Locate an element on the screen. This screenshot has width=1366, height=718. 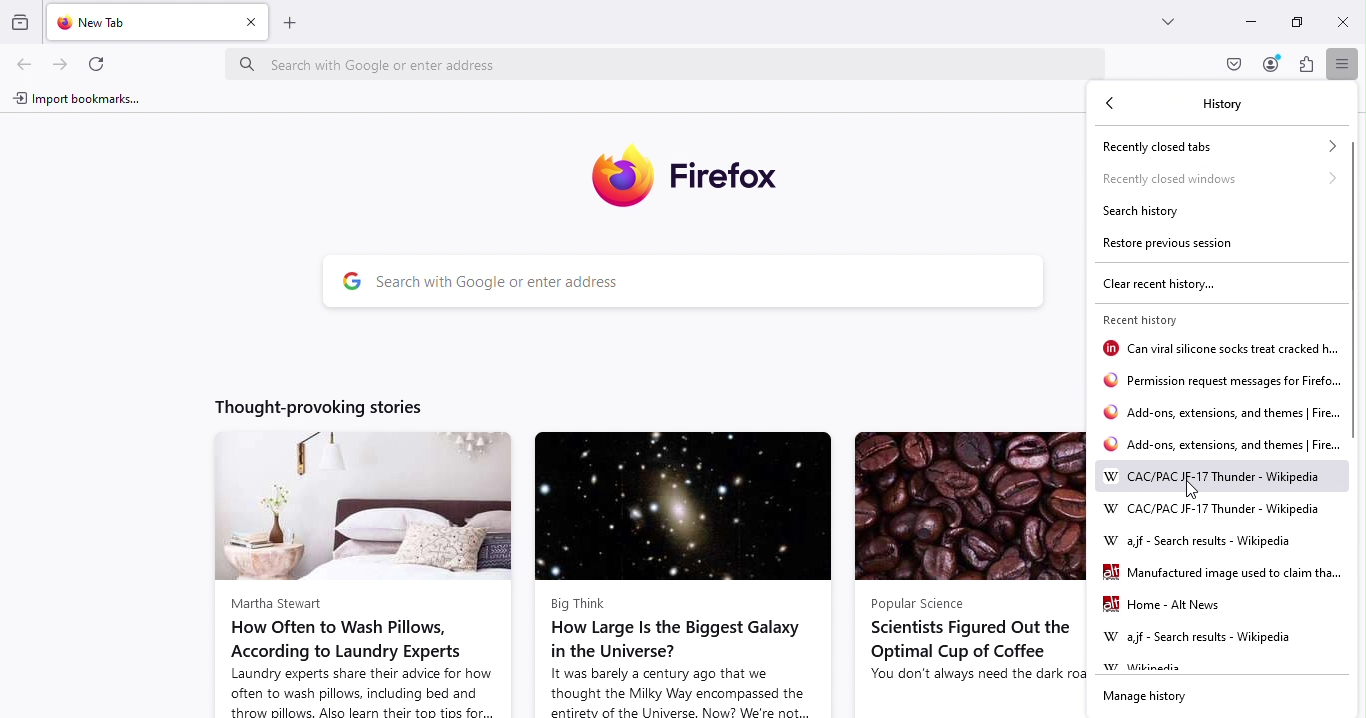
Account is located at coordinates (1268, 66).